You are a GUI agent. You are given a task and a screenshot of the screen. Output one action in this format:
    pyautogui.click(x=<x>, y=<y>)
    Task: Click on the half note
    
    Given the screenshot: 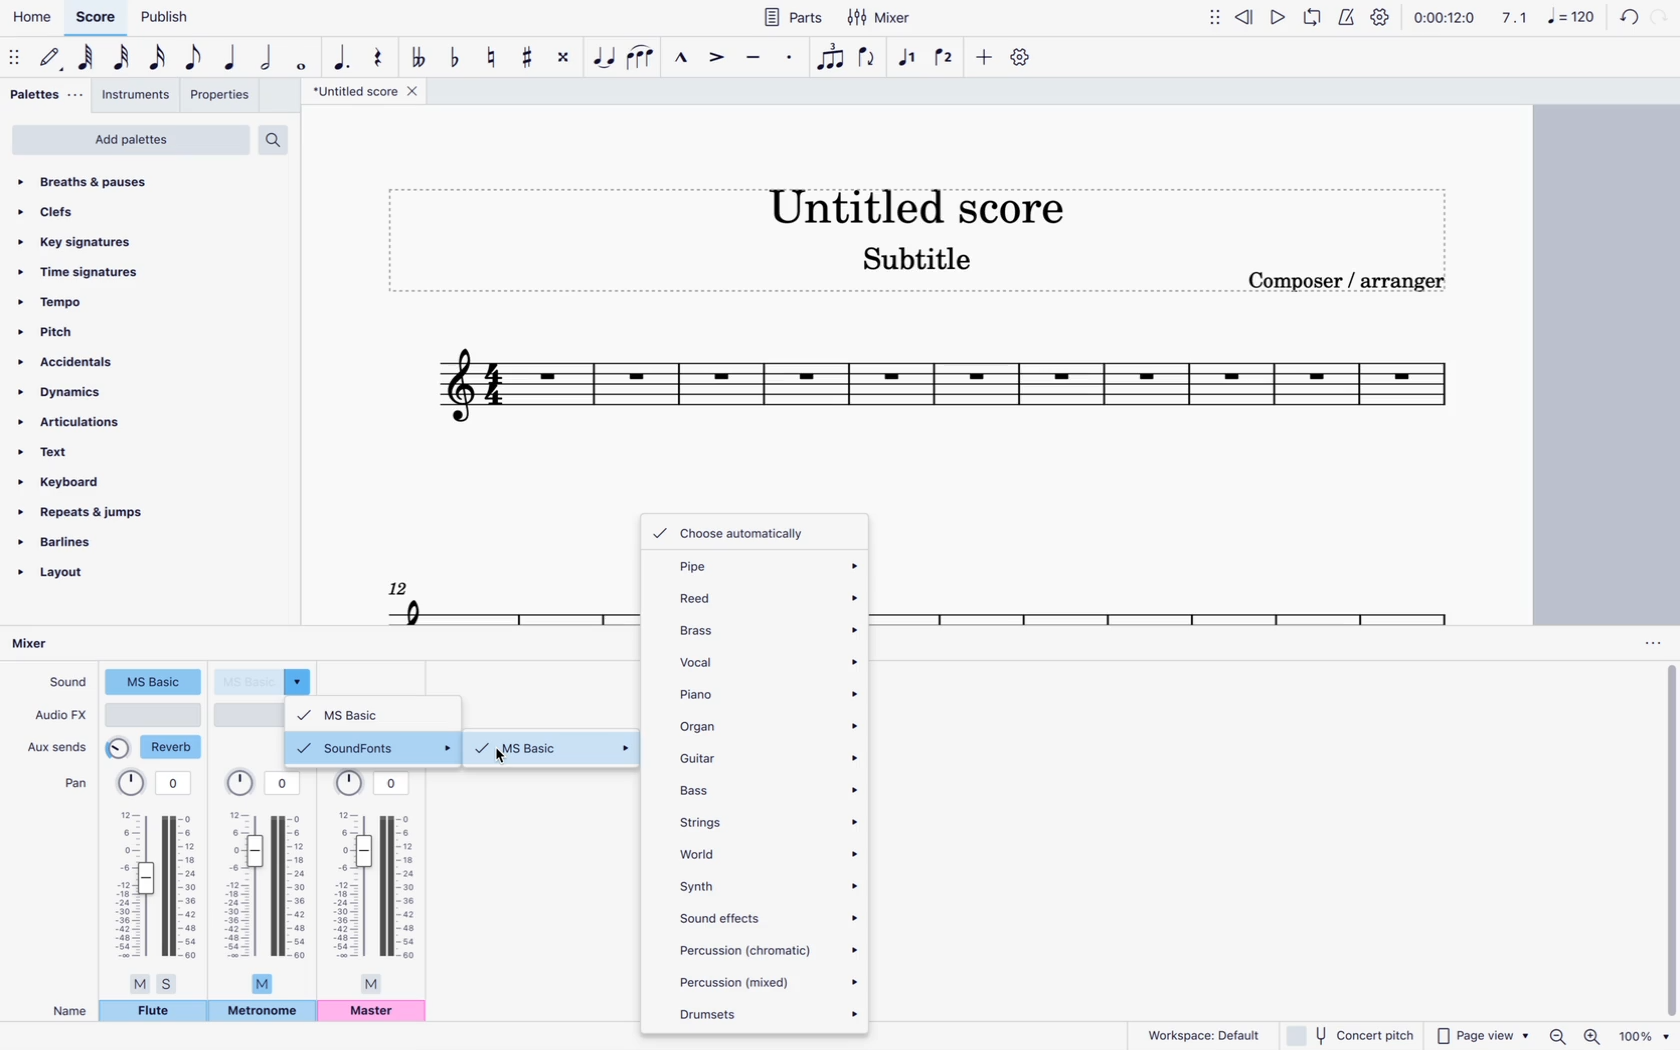 What is the action you would take?
    pyautogui.click(x=270, y=58)
    